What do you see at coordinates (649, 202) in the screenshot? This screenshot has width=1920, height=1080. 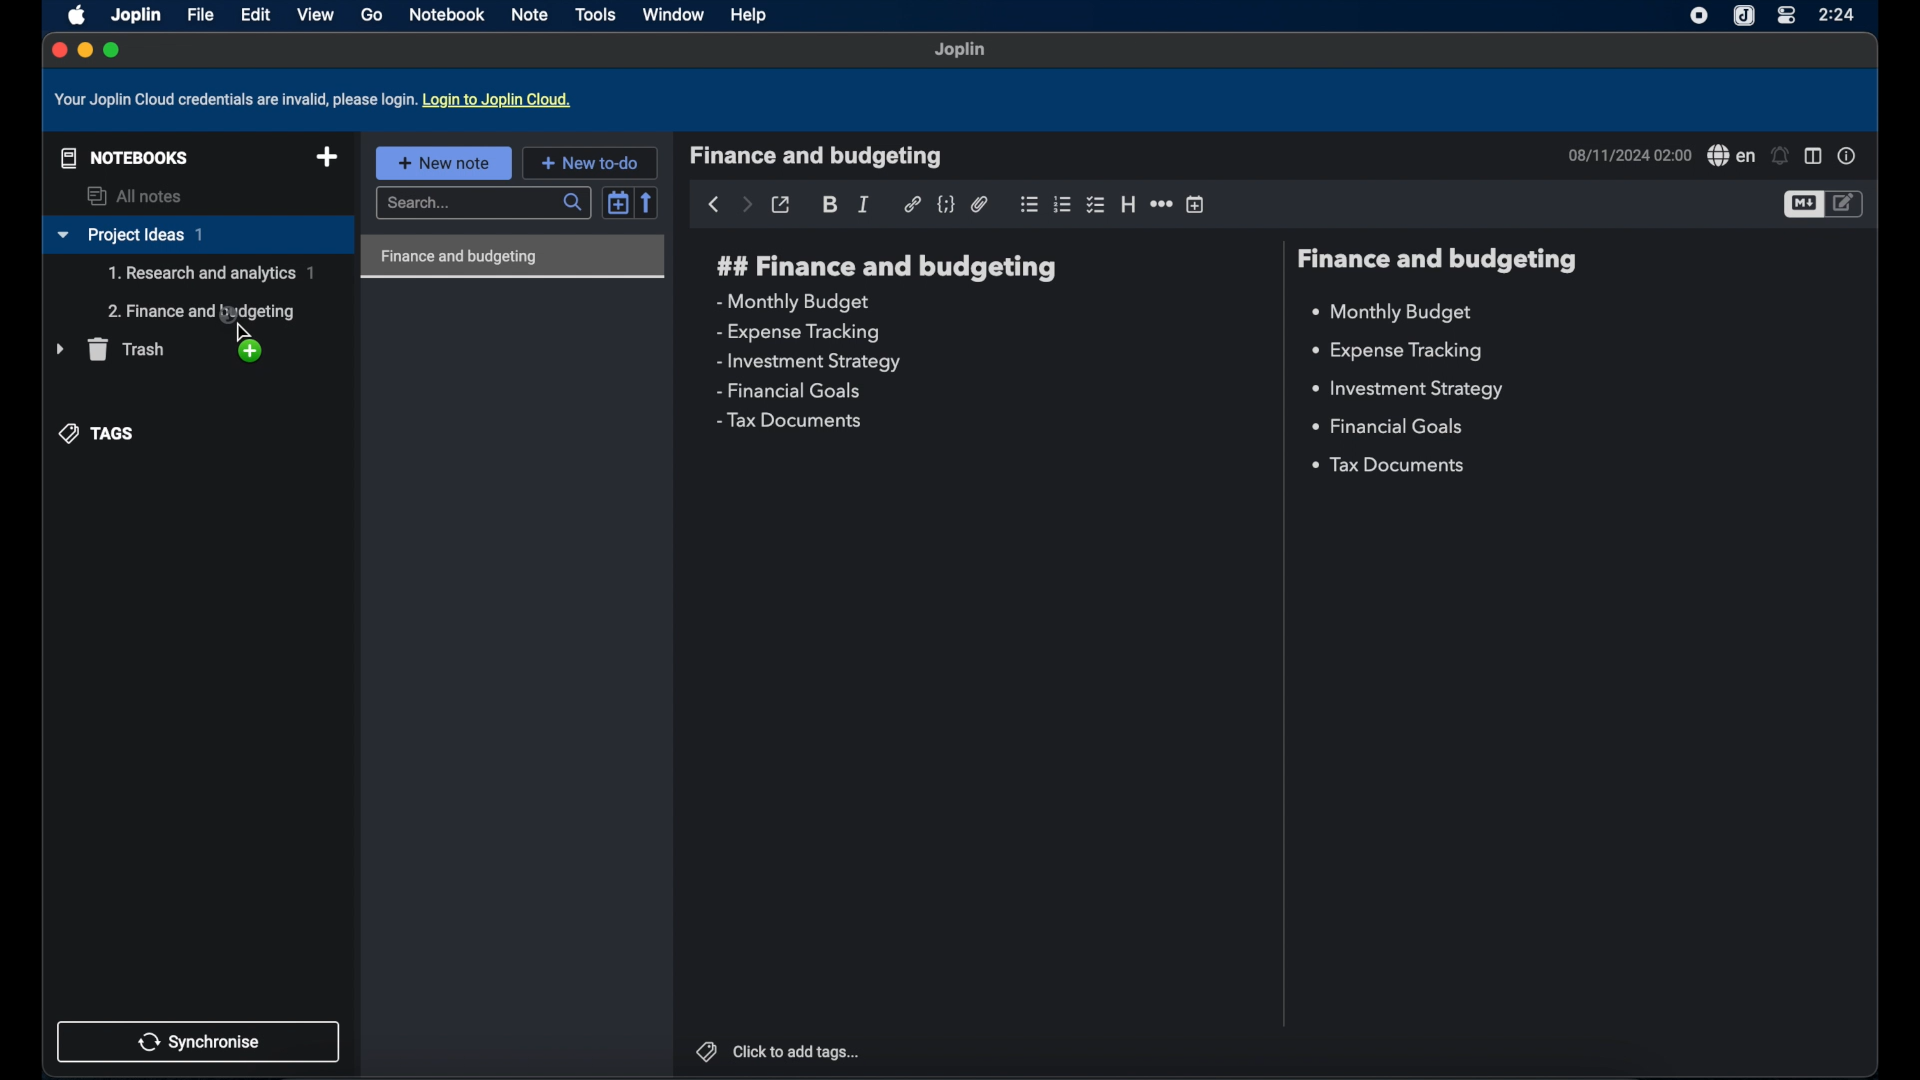 I see `reverse sort order` at bounding box center [649, 202].